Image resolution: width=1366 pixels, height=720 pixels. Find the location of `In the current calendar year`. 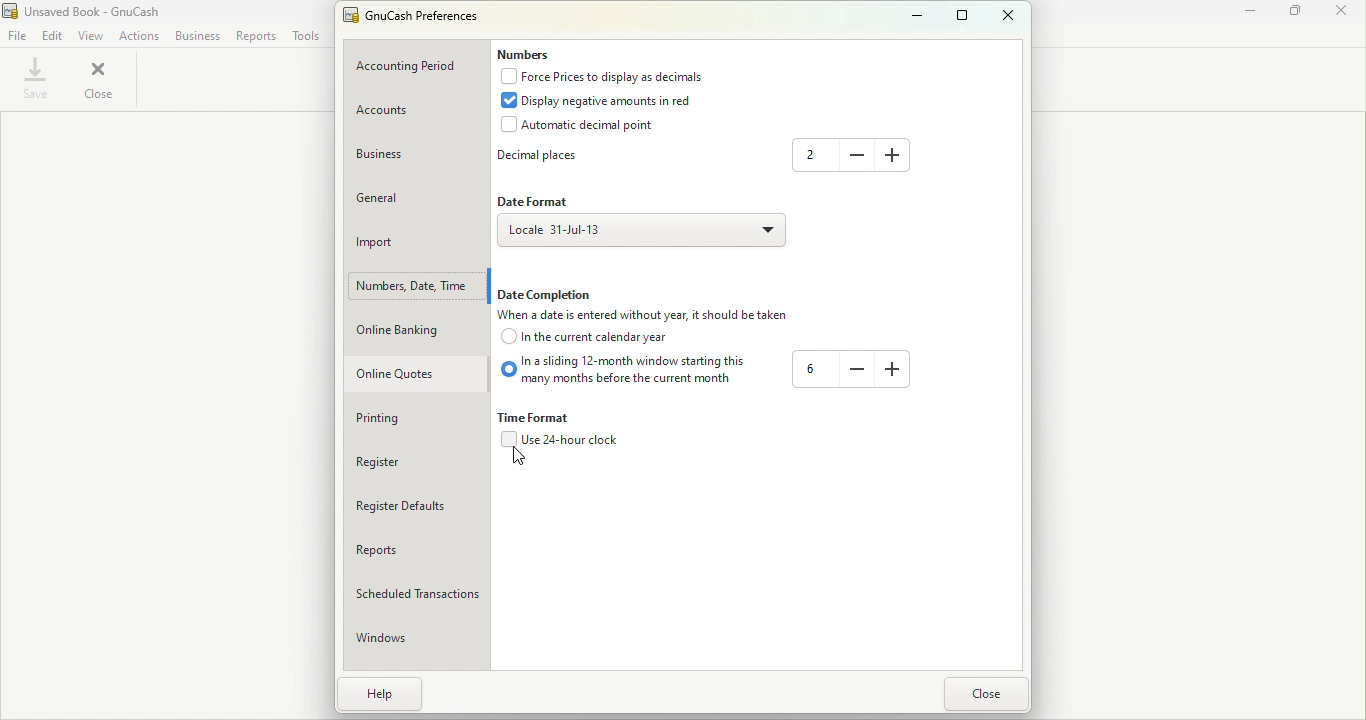

In the current calendar year is located at coordinates (591, 339).